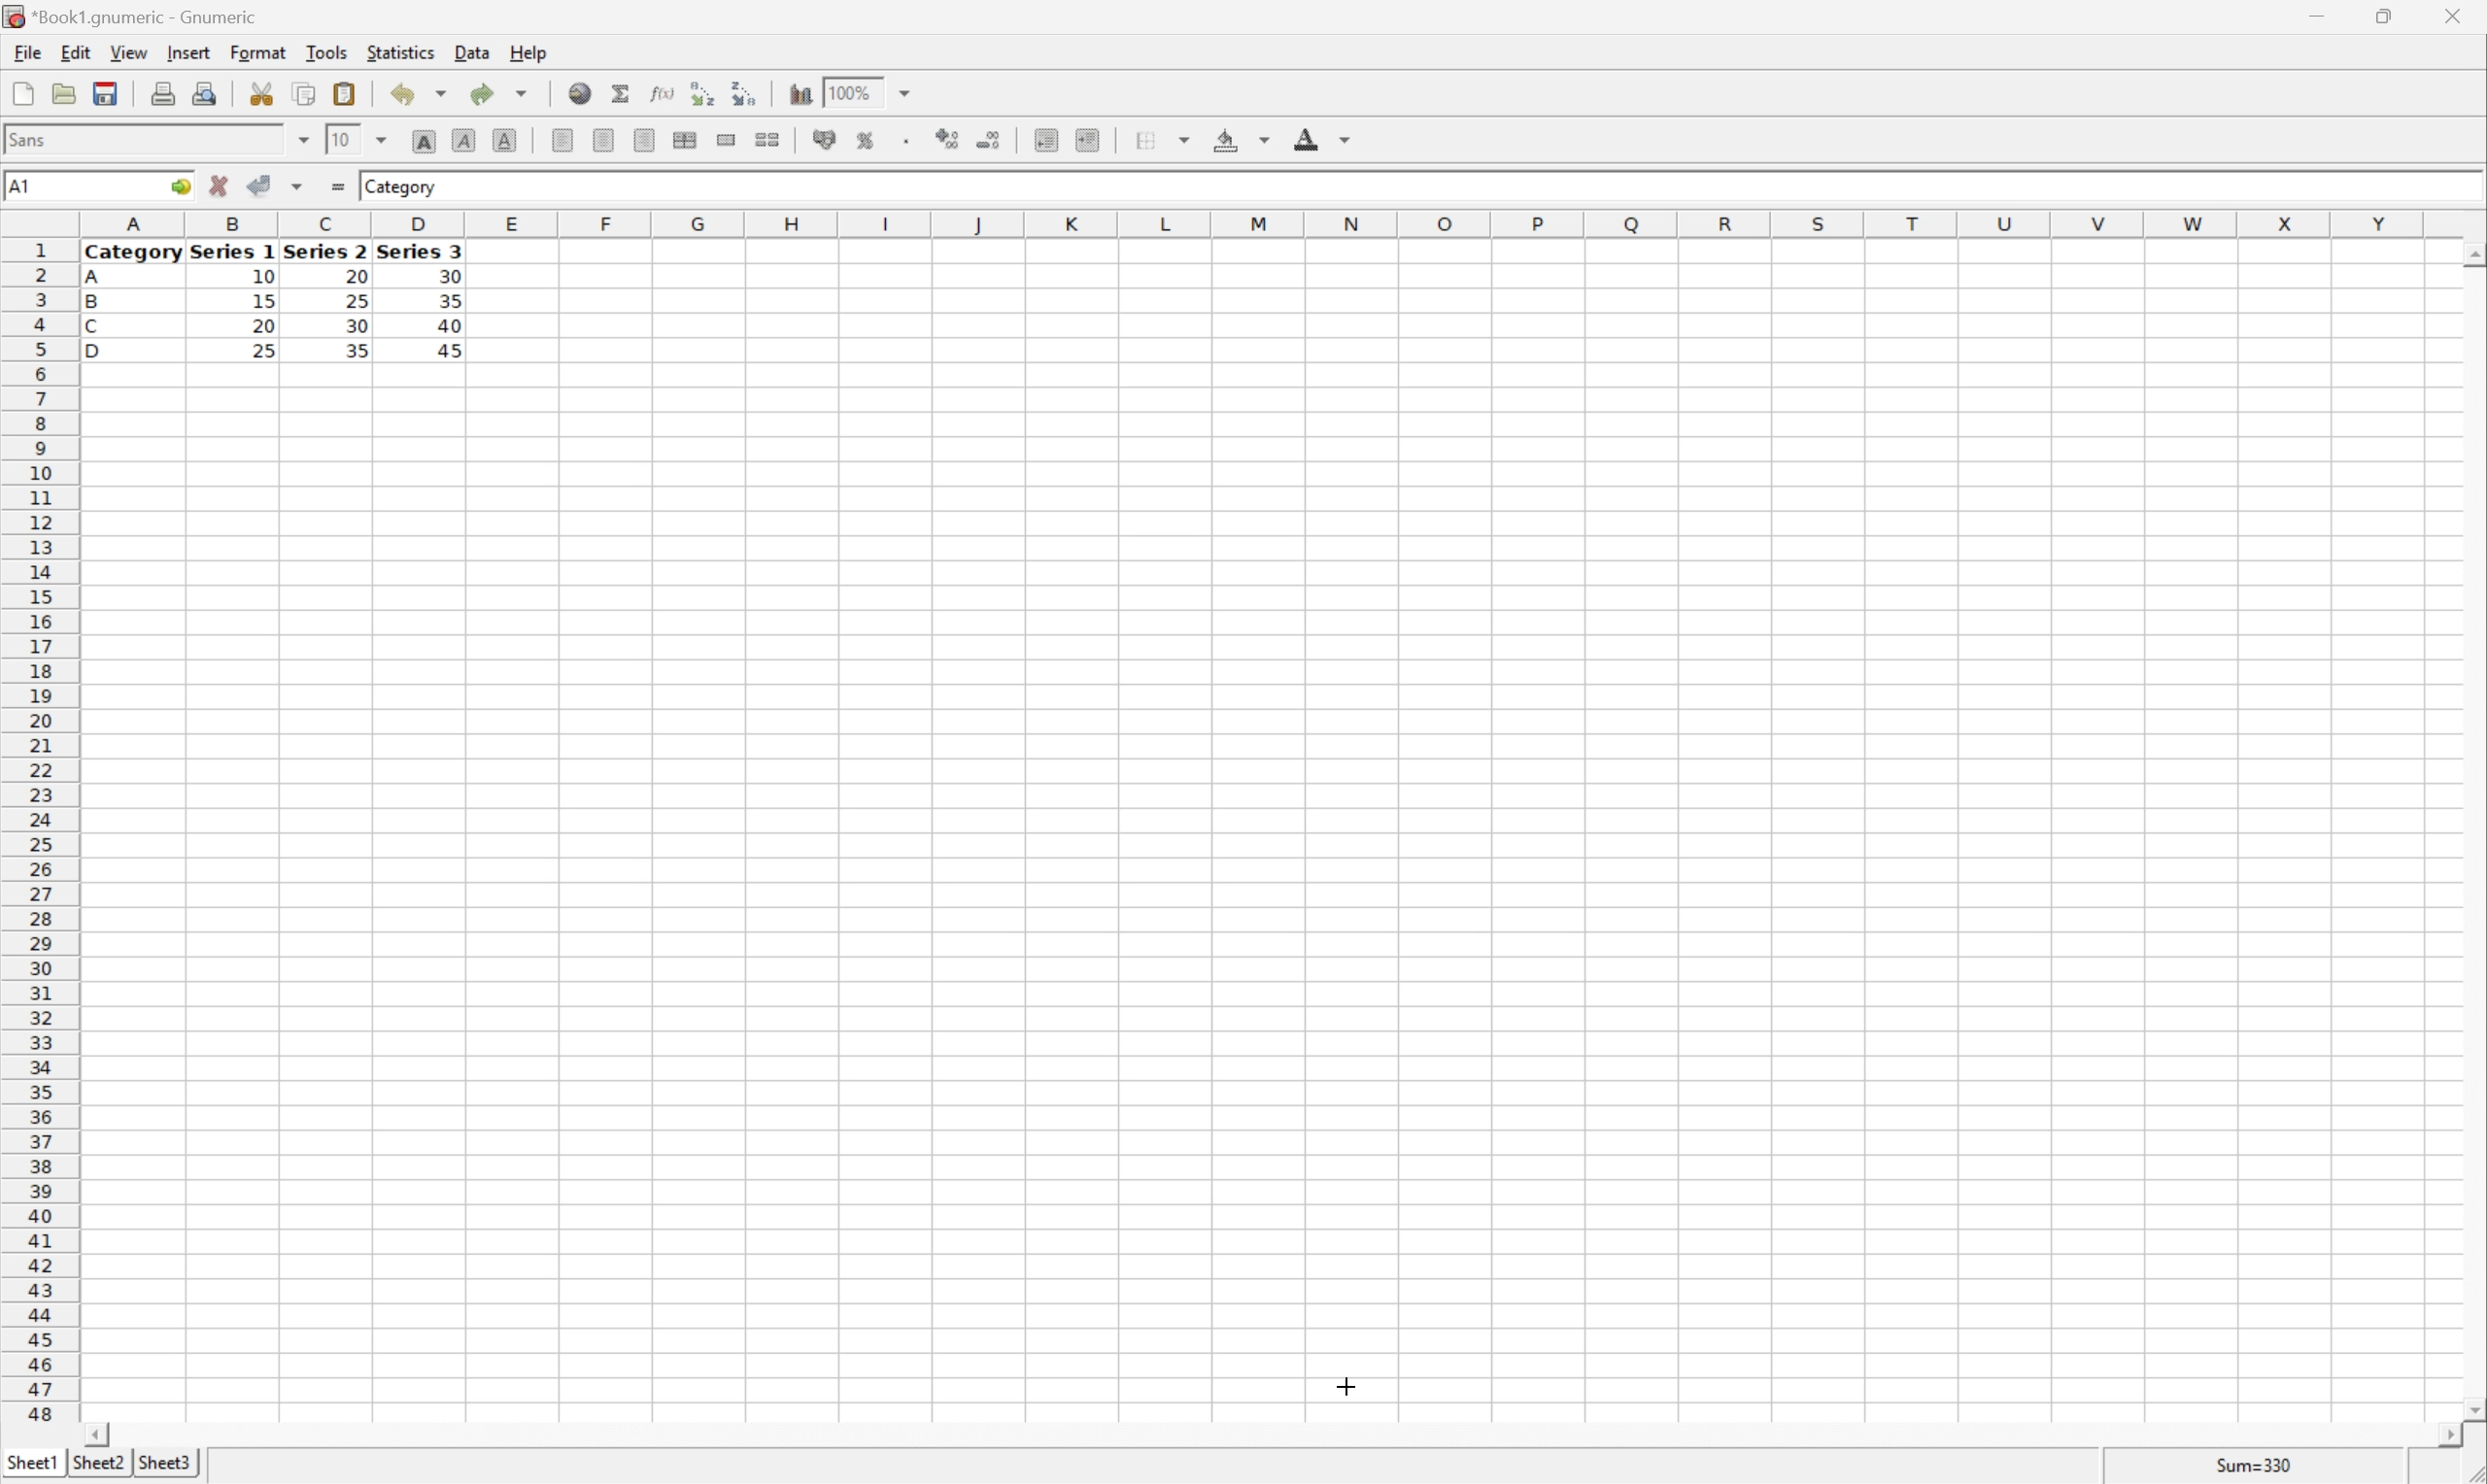 Image resolution: width=2487 pixels, height=1484 pixels. I want to click on Drop Down, so click(908, 92).